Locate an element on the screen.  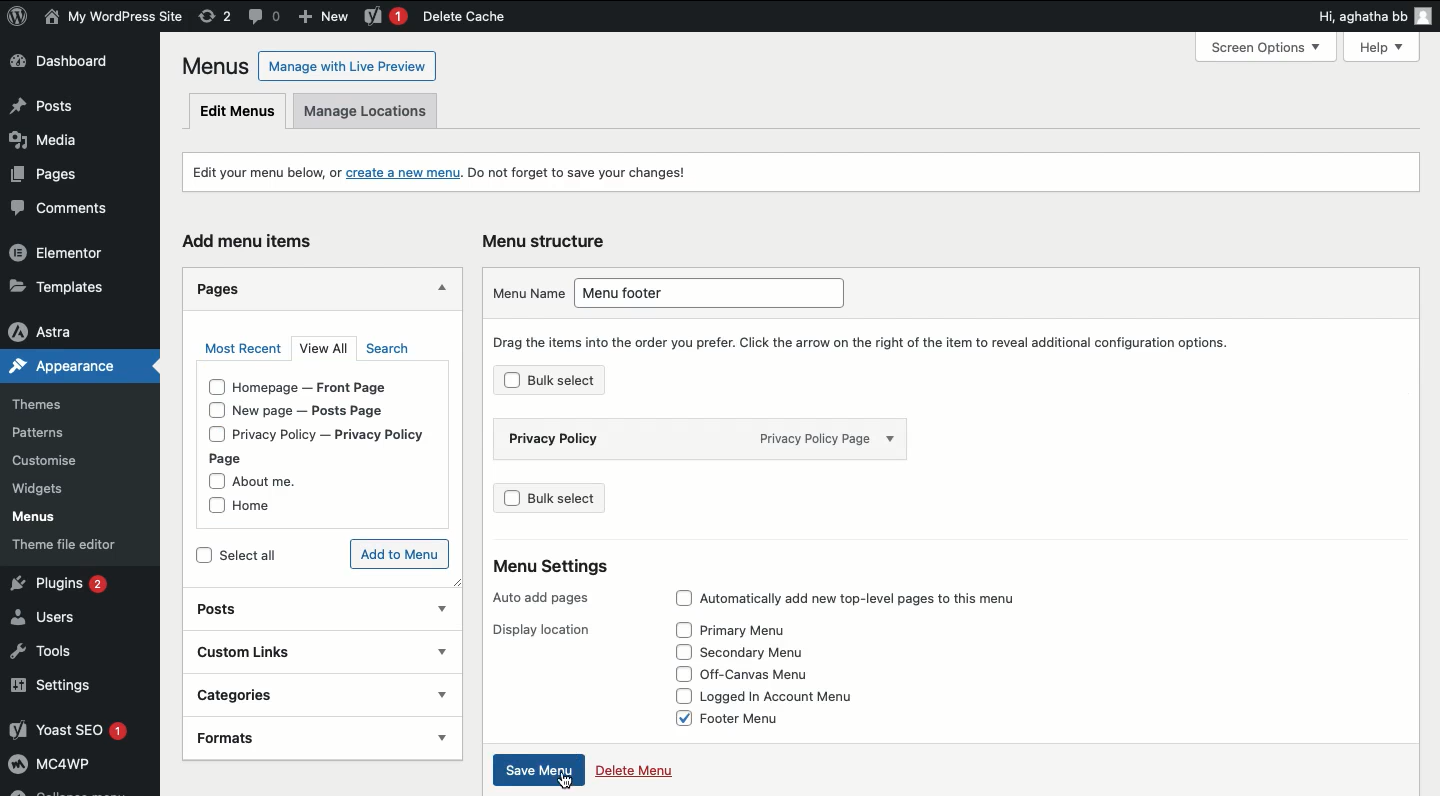
Templates is located at coordinates (70, 284).